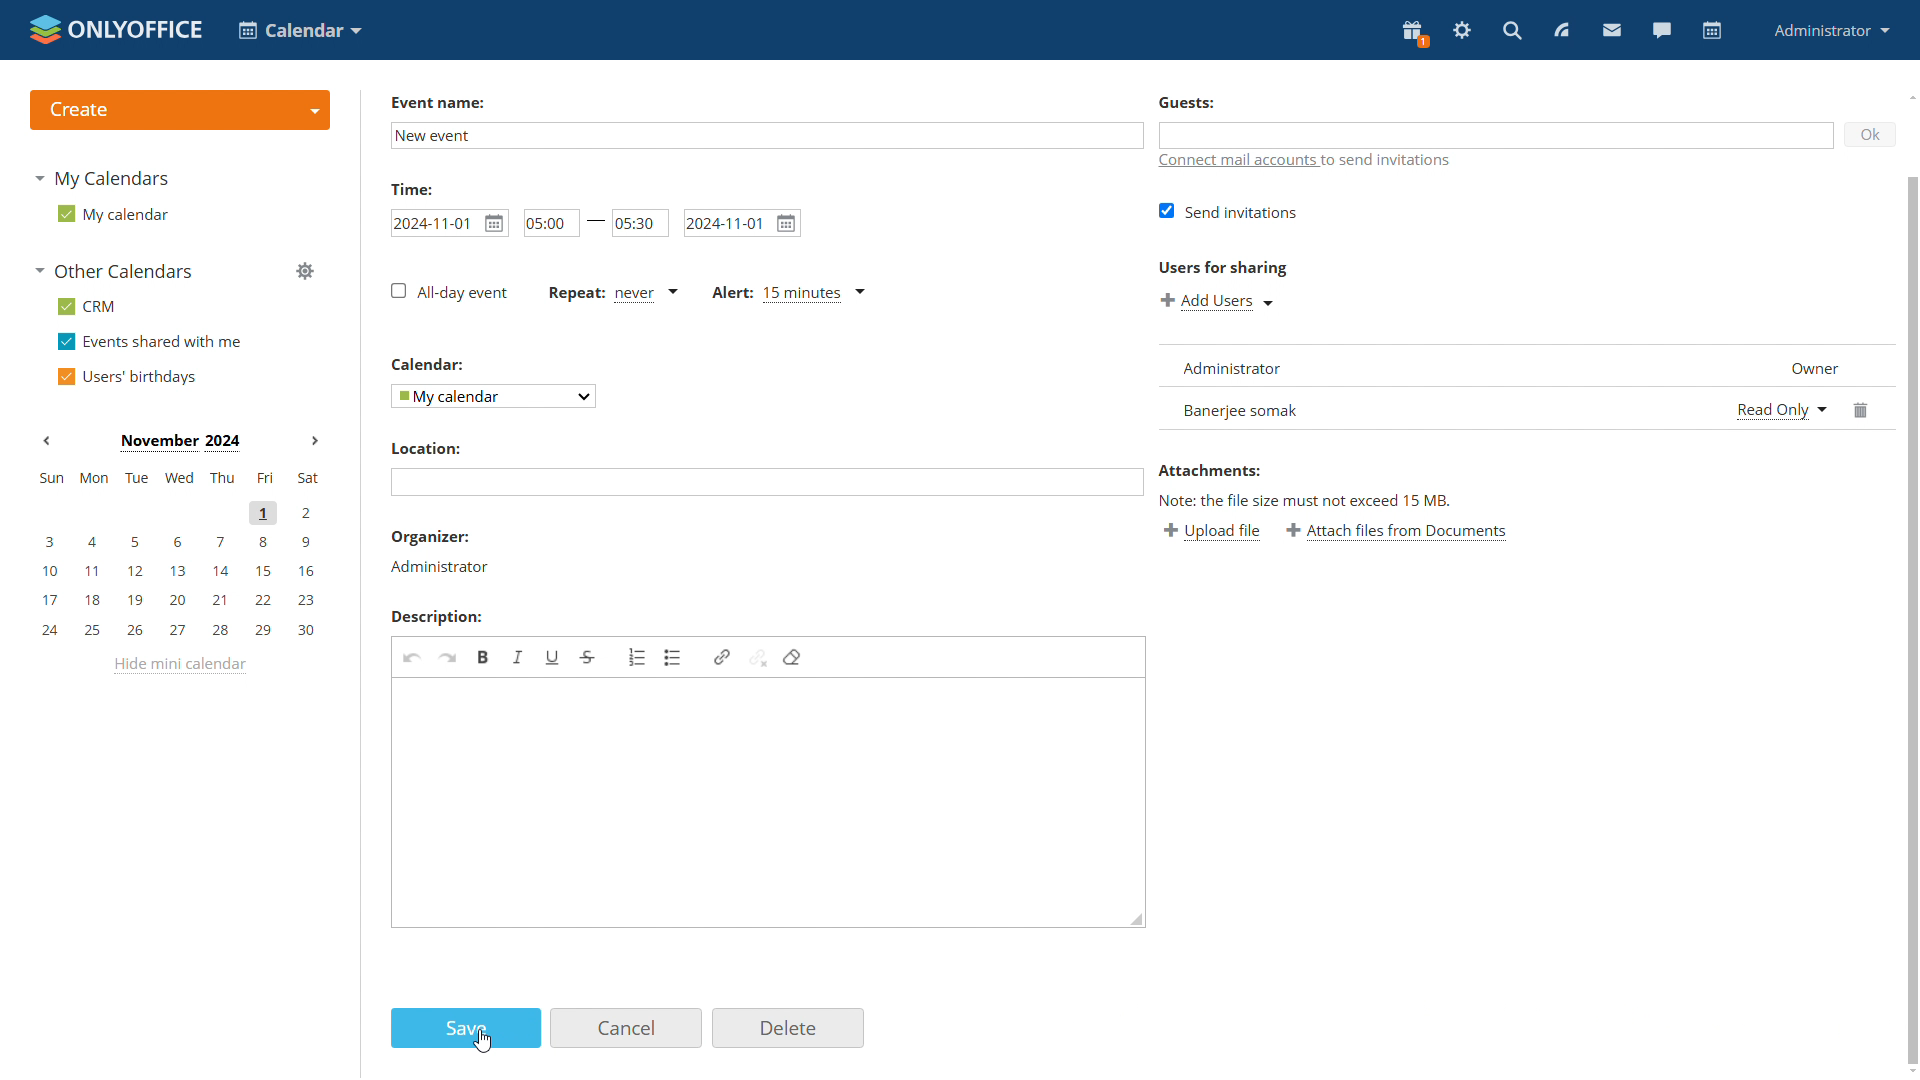  What do you see at coordinates (298, 29) in the screenshot?
I see `choose application` at bounding box center [298, 29].